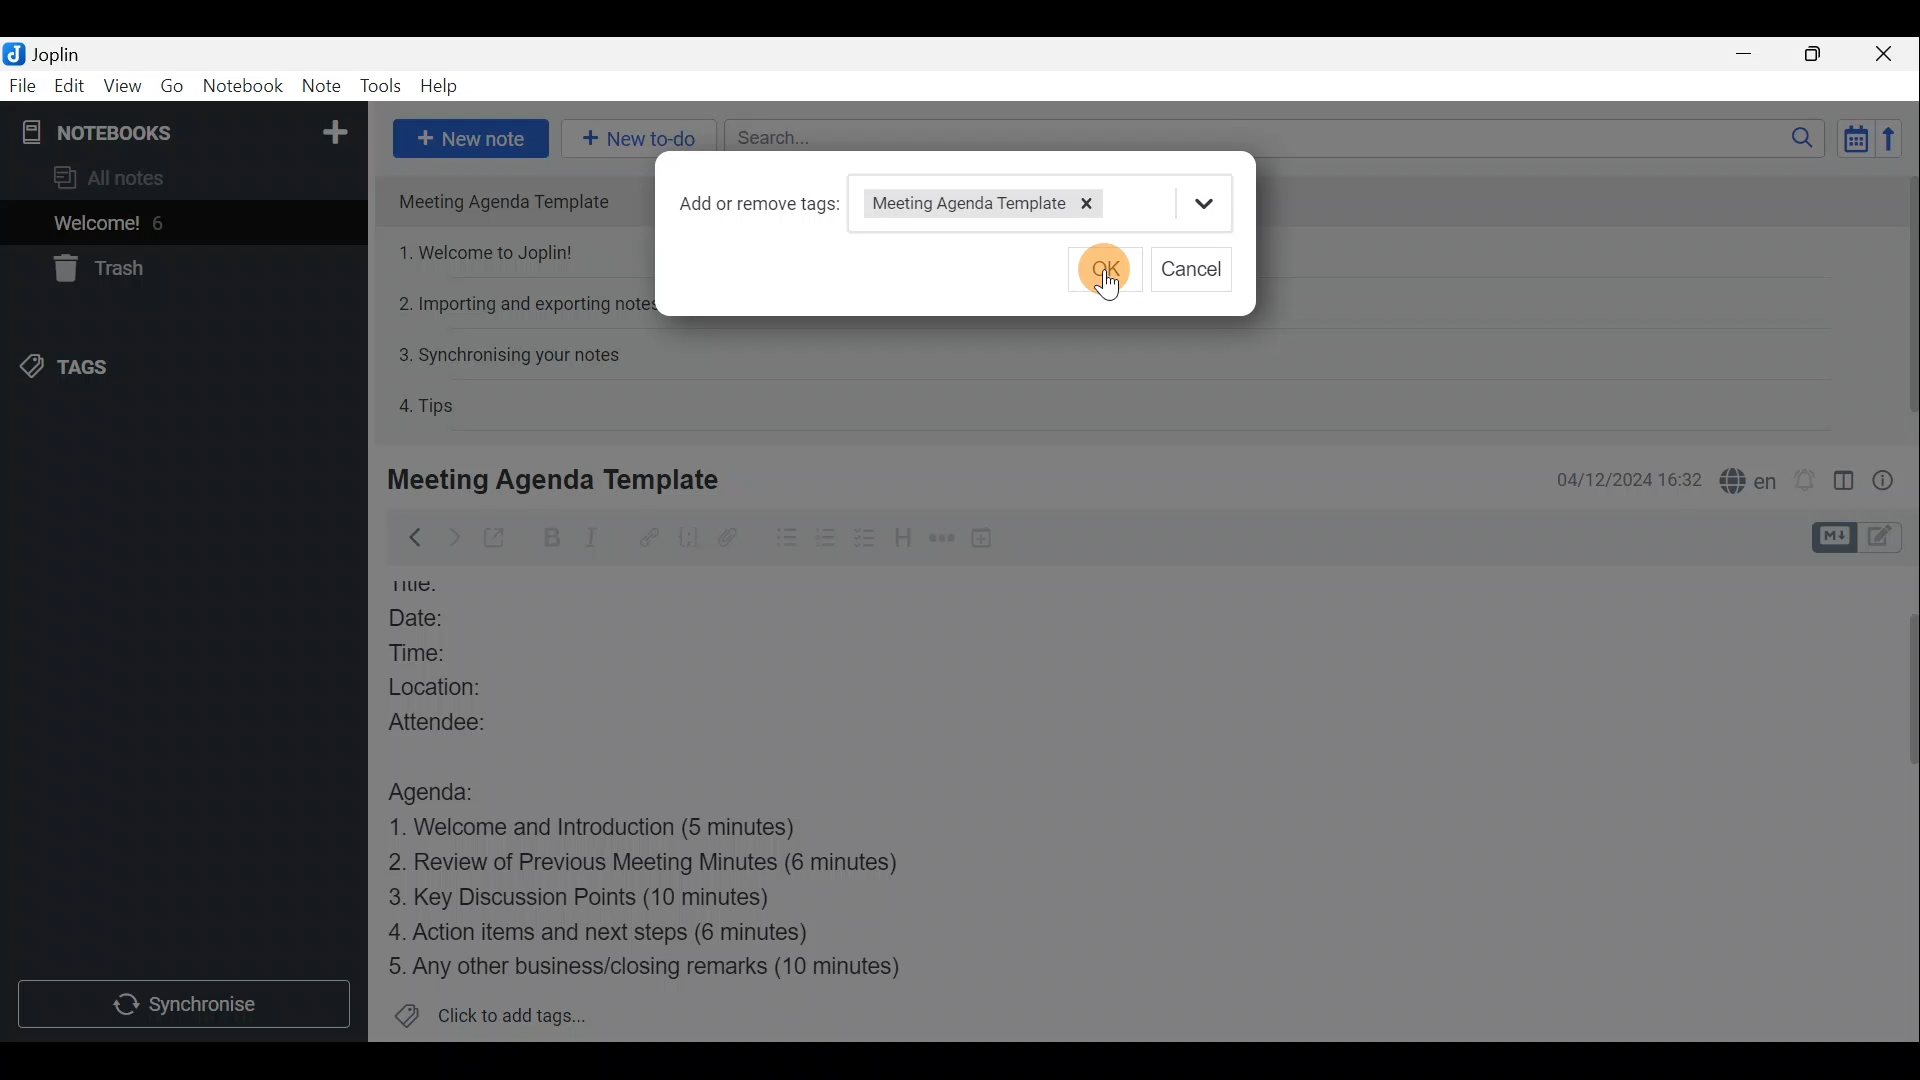 The height and width of the screenshot is (1080, 1920). Describe the element at coordinates (1885, 539) in the screenshot. I see `Toggle editors` at that location.